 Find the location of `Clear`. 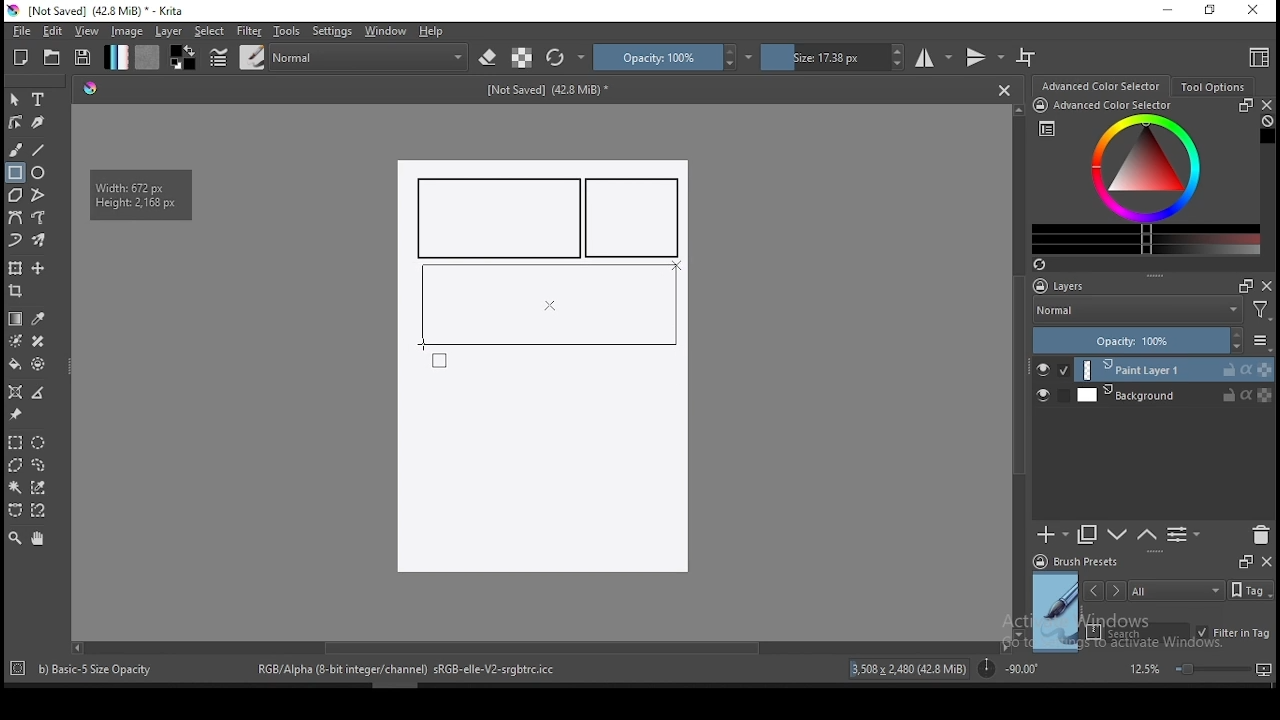

Clear is located at coordinates (1267, 123).